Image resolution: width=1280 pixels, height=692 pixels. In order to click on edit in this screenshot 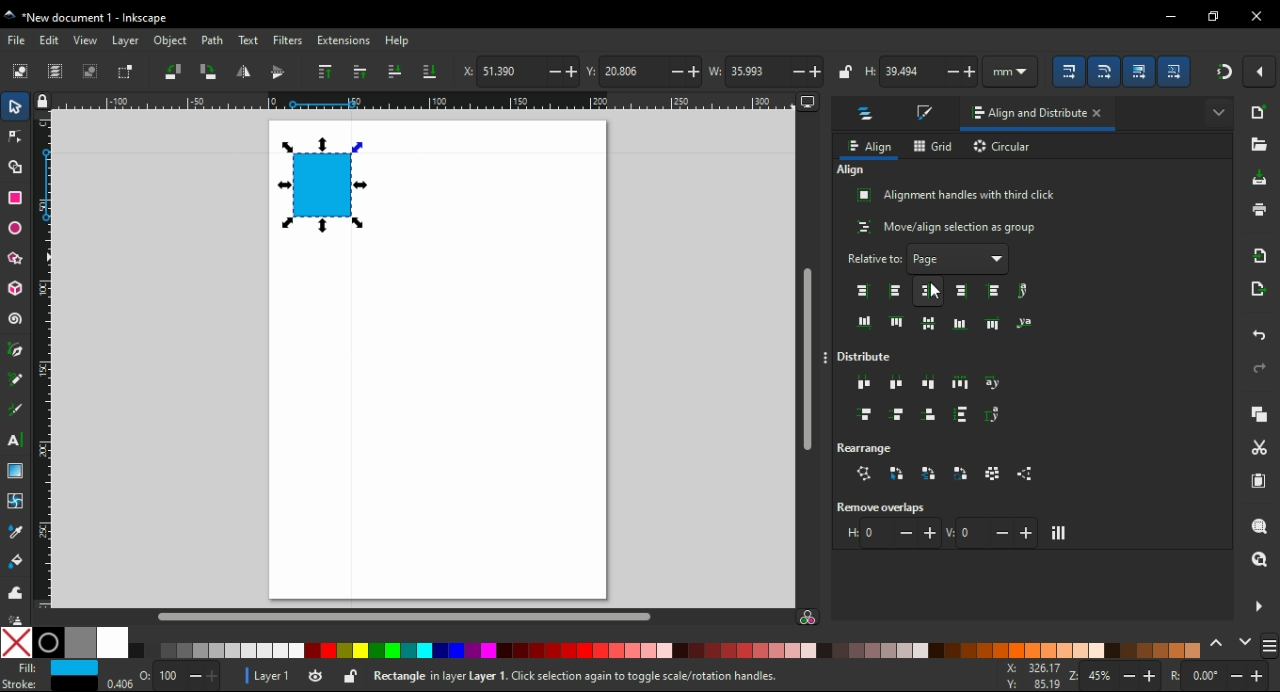, I will do `click(52, 40)`.